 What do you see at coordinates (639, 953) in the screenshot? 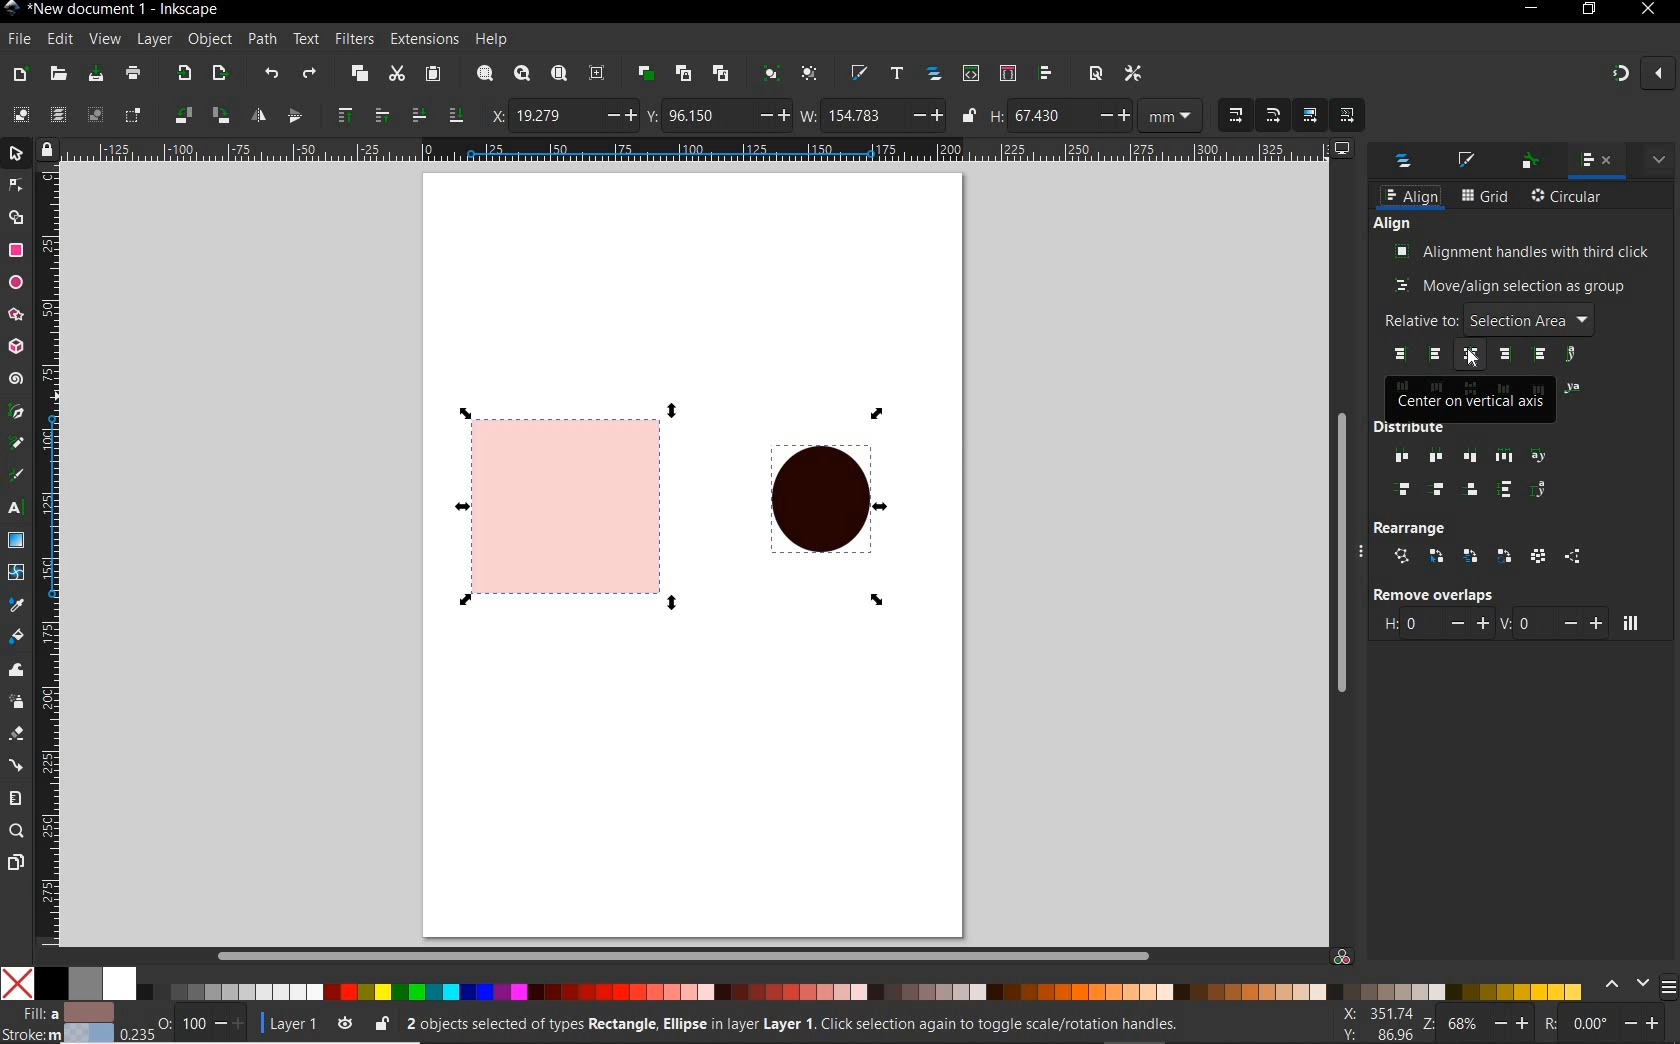
I see `scrollbar` at bounding box center [639, 953].